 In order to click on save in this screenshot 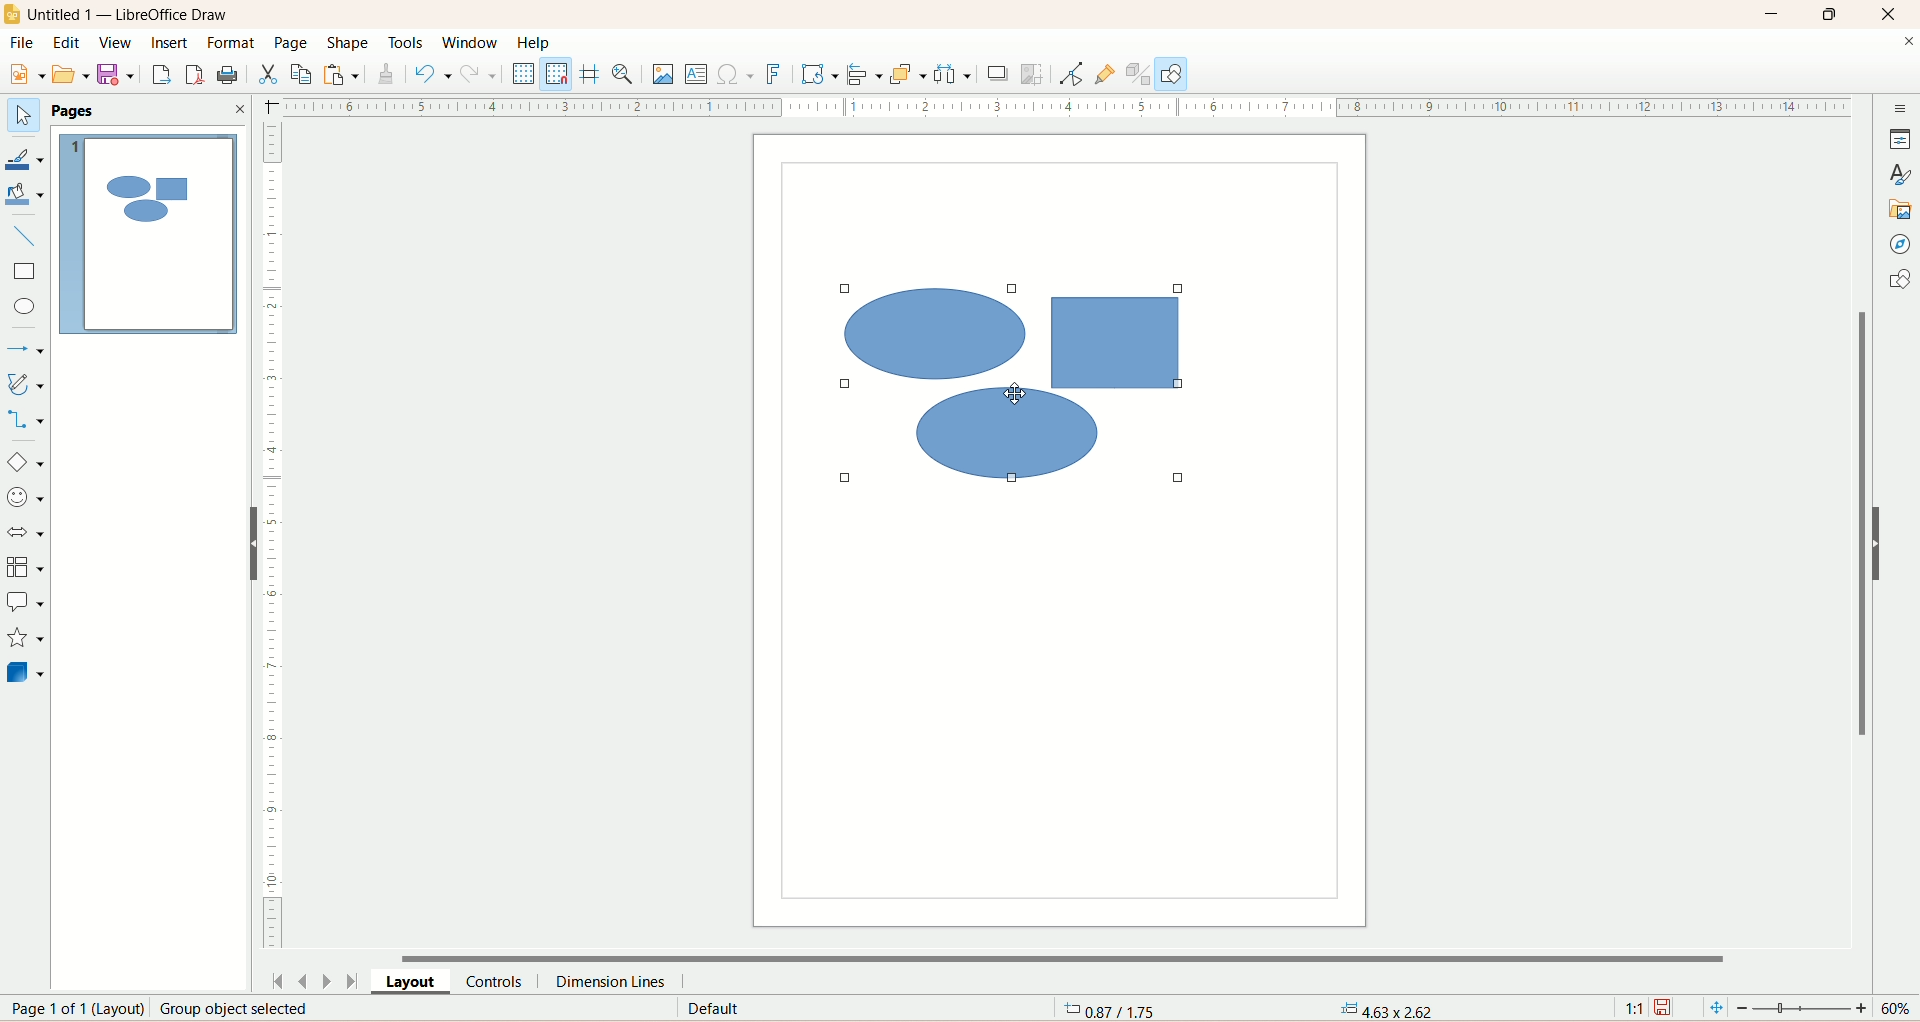, I will do `click(118, 75)`.